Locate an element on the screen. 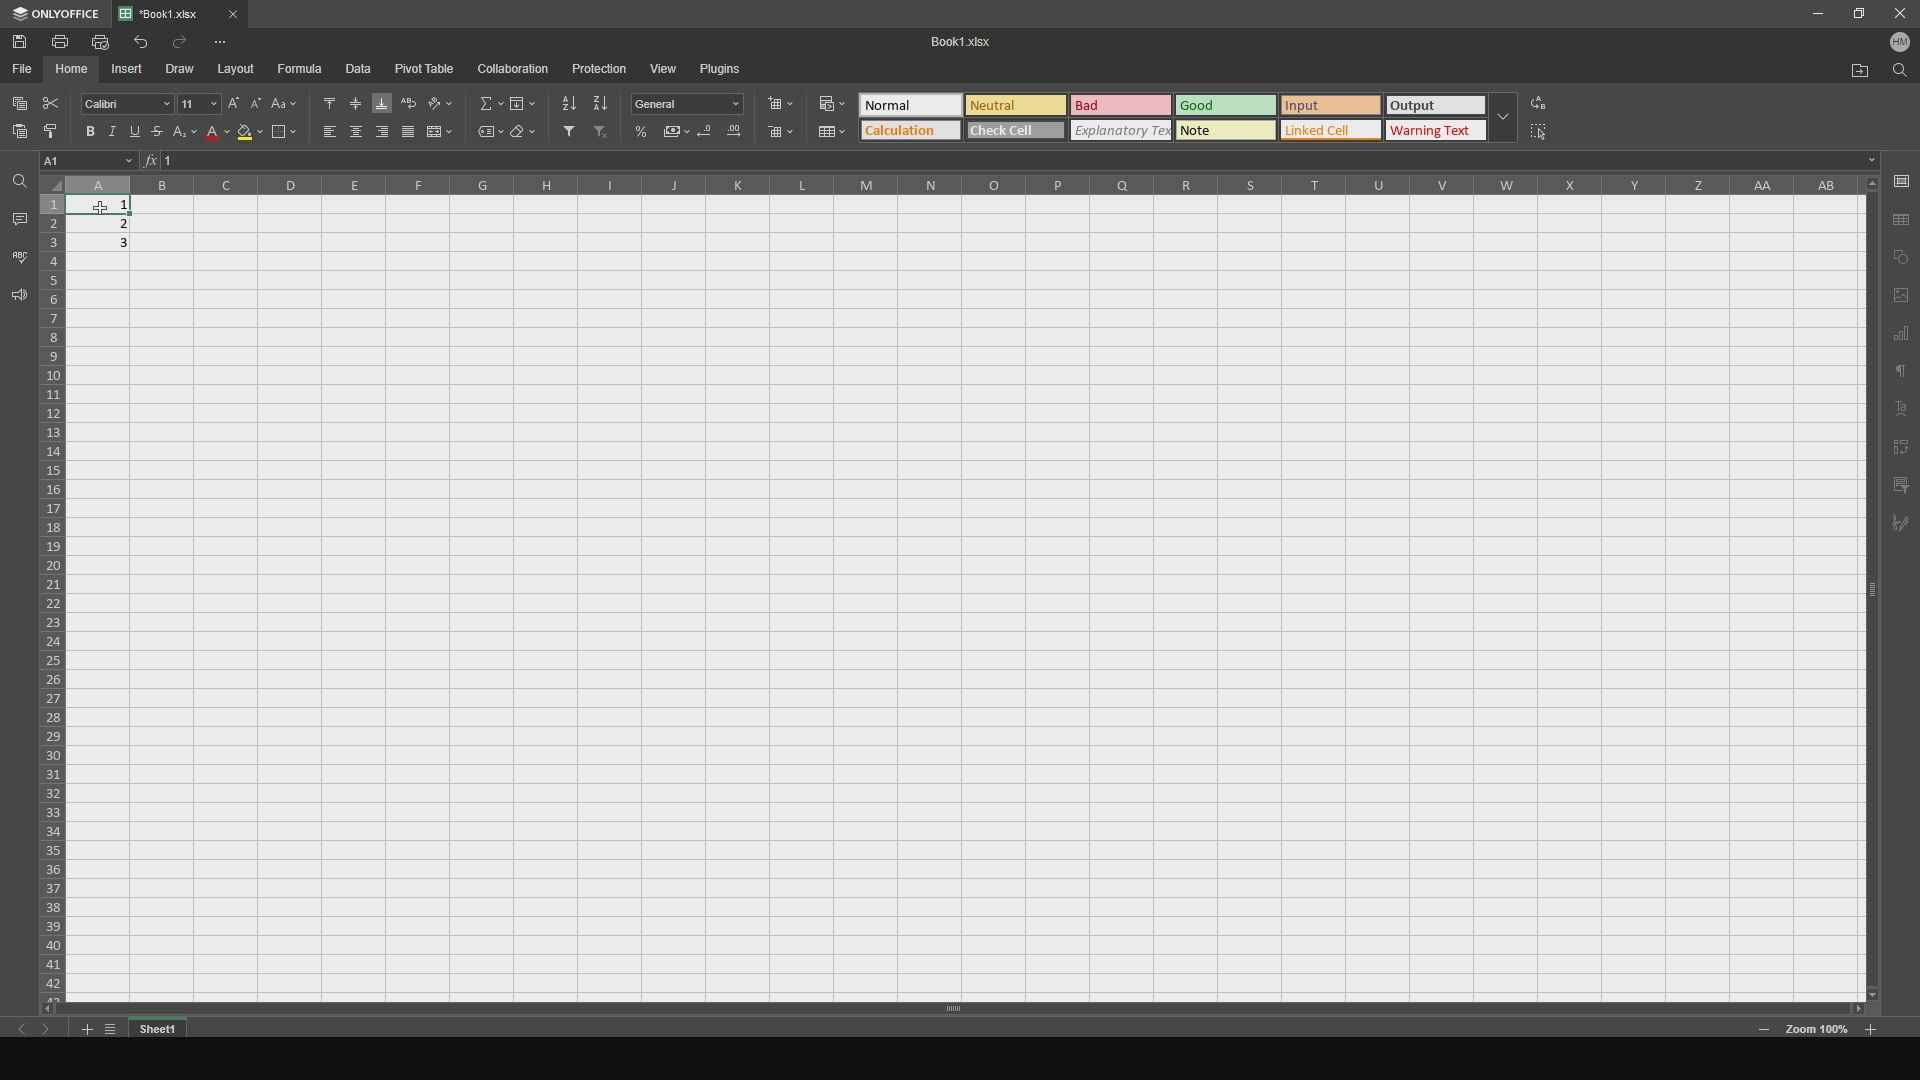 This screenshot has width=1920, height=1080. list tabs is located at coordinates (113, 1028).